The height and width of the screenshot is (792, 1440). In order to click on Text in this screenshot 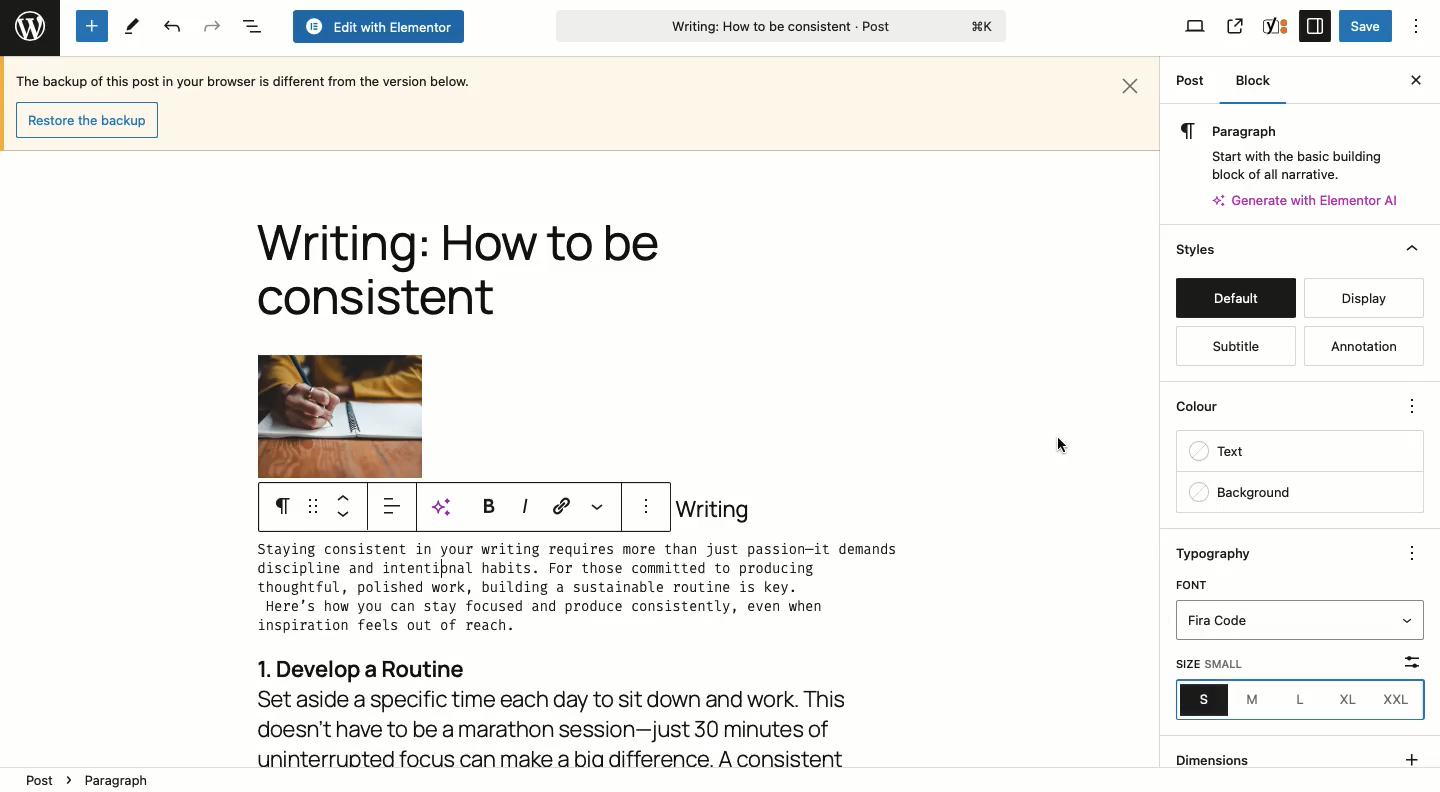, I will do `click(1299, 453)`.